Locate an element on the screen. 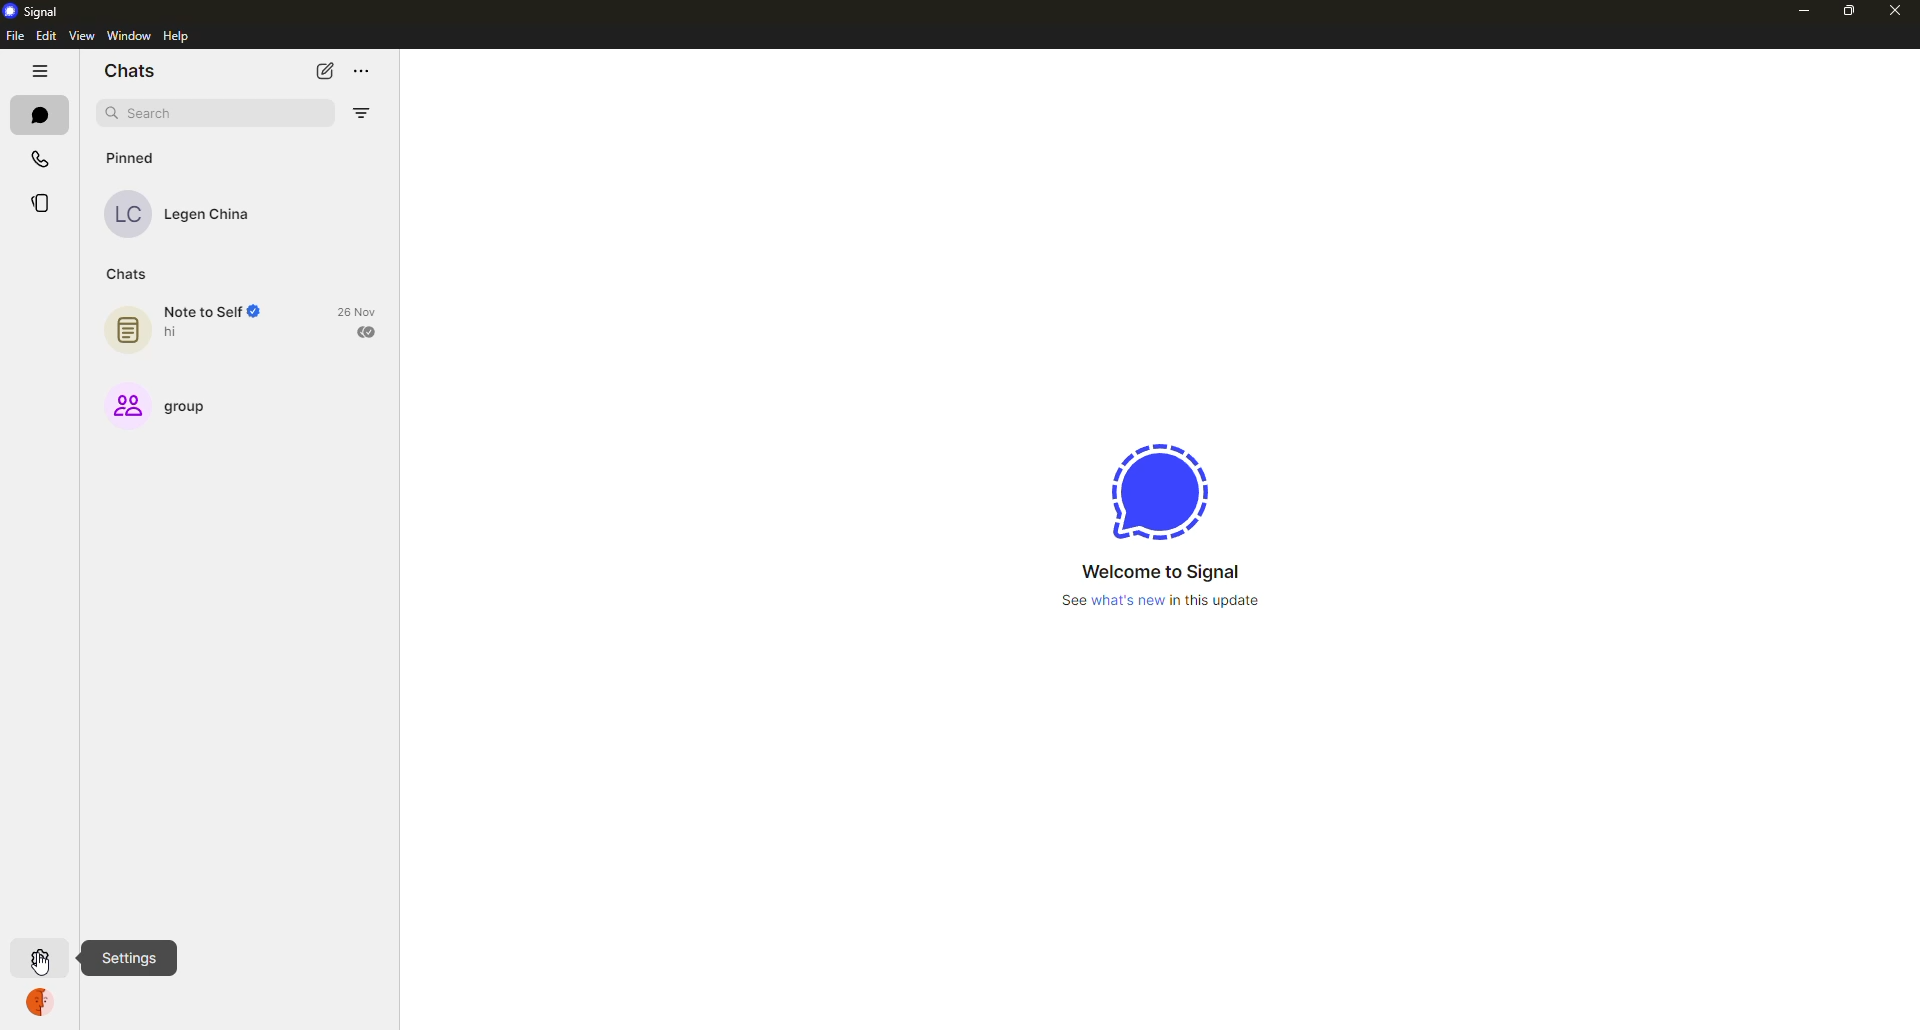 Image resolution: width=1920 pixels, height=1030 pixels. calls is located at coordinates (39, 154).